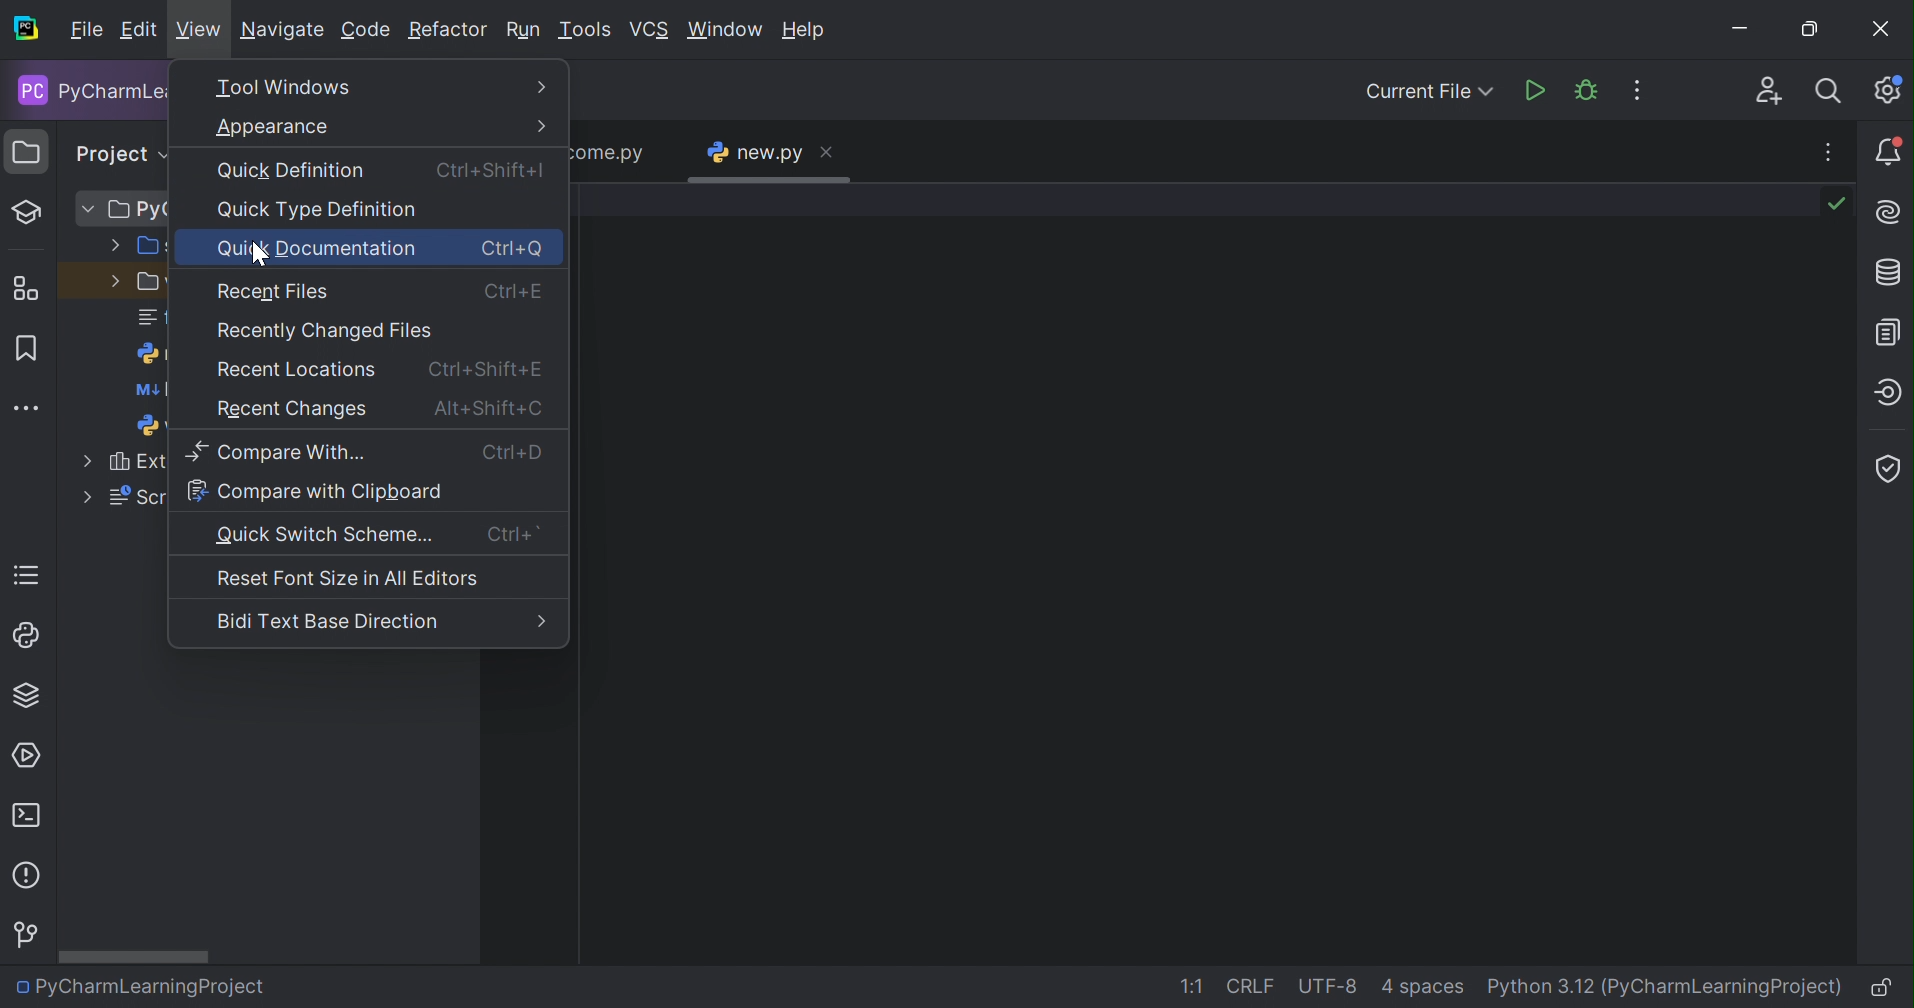  I want to click on Appearance, so click(388, 125).